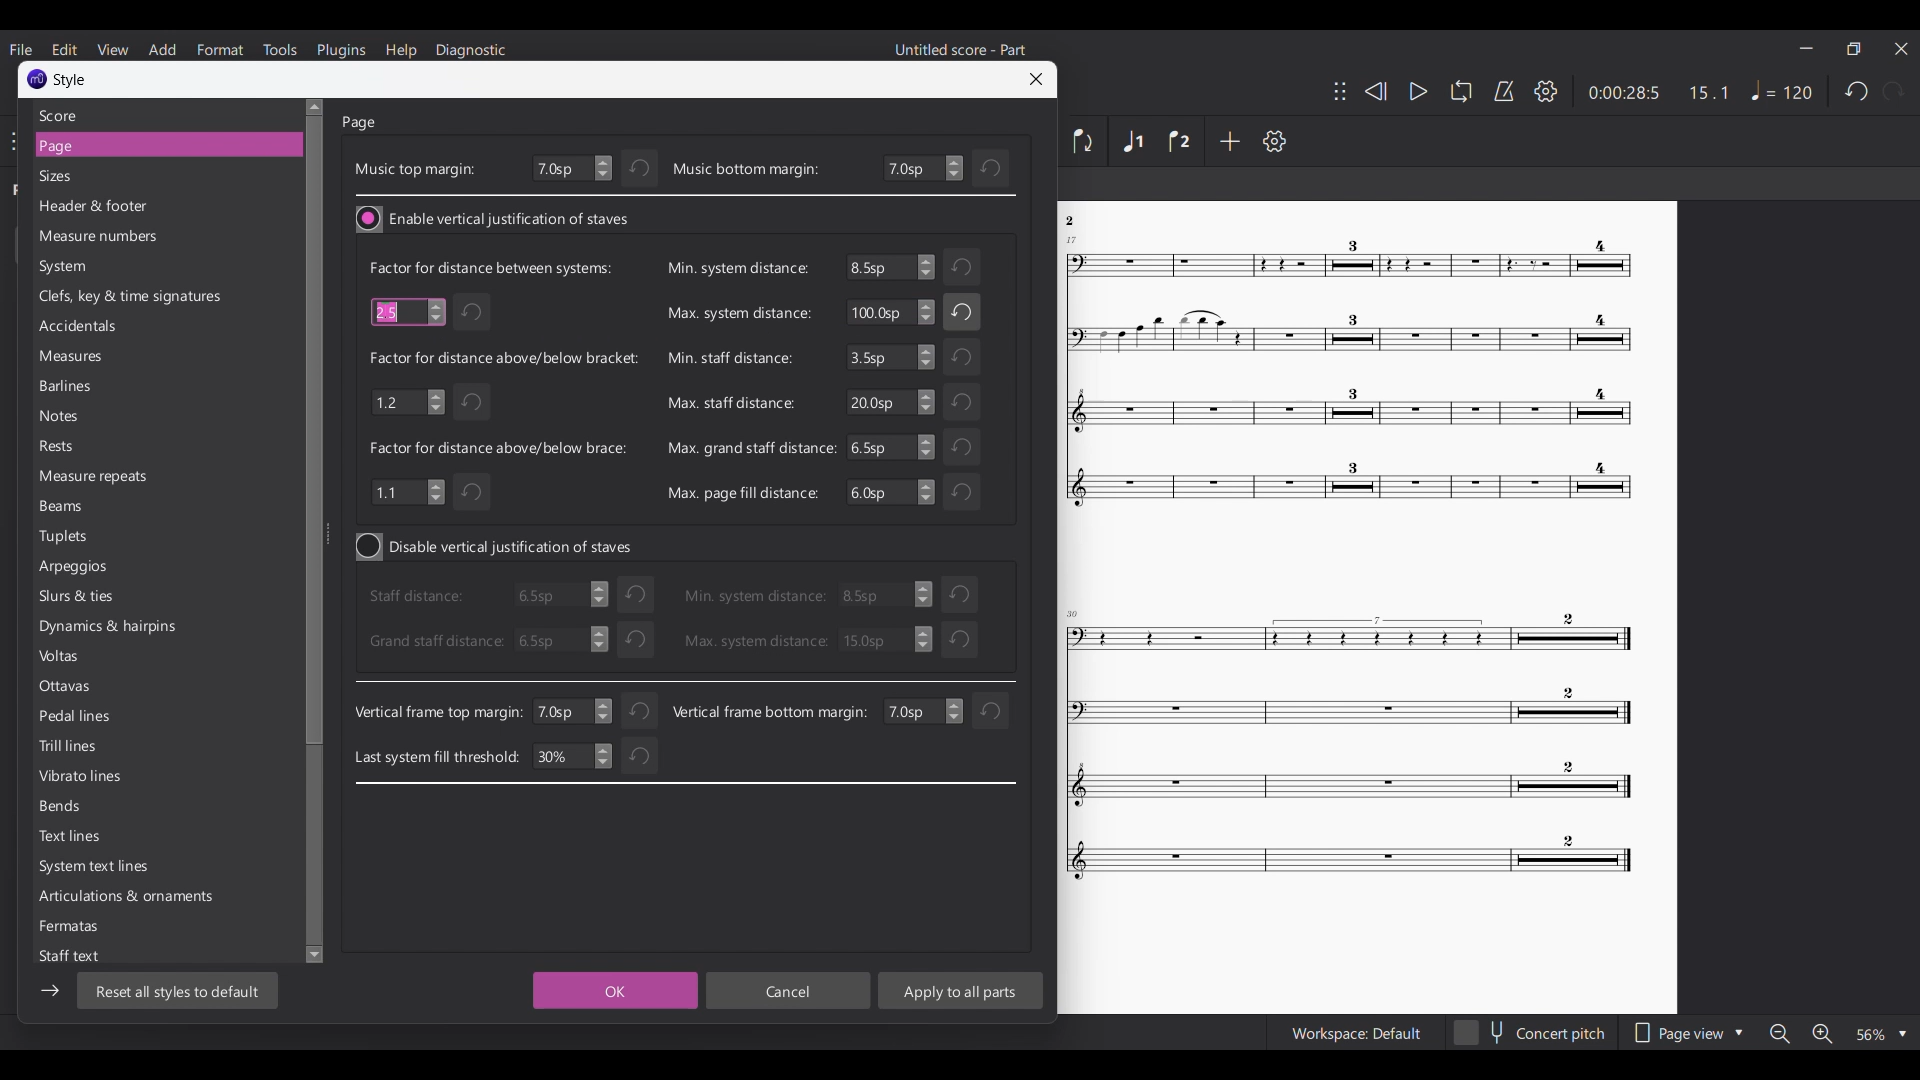  I want to click on format, so click(221, 49).